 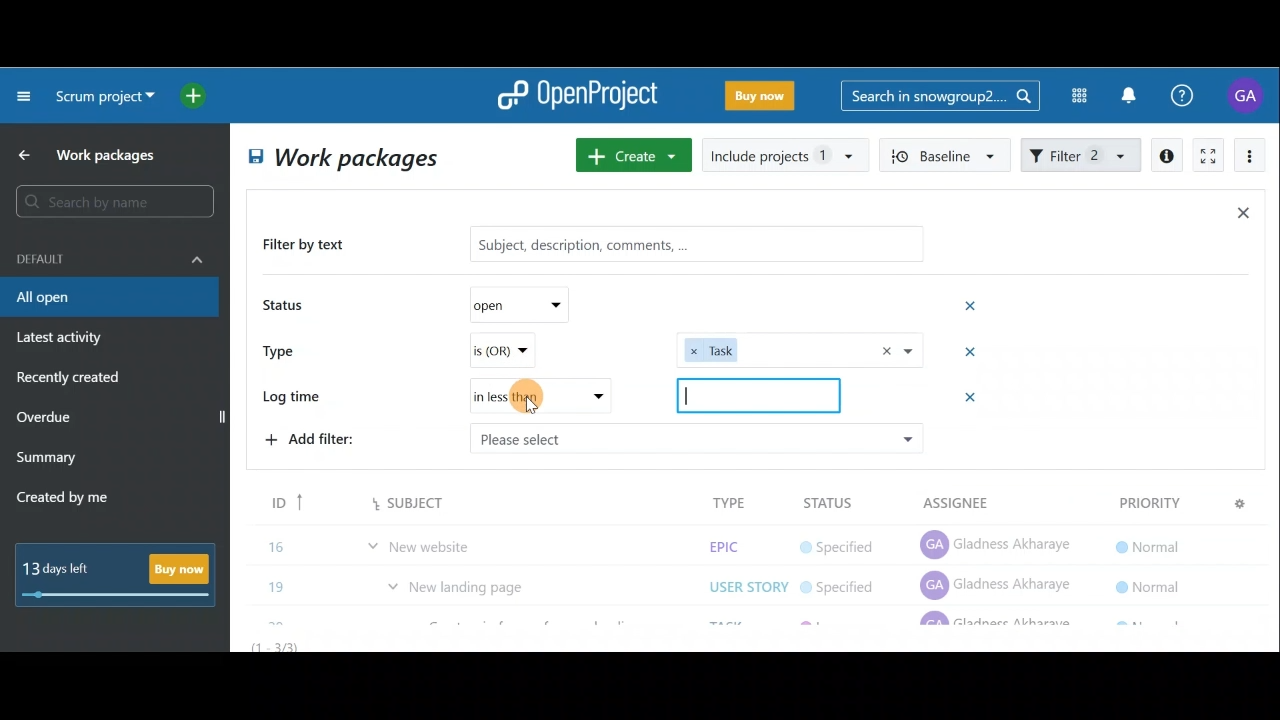 I want to click on Cursor, so click(x=532, y=402).